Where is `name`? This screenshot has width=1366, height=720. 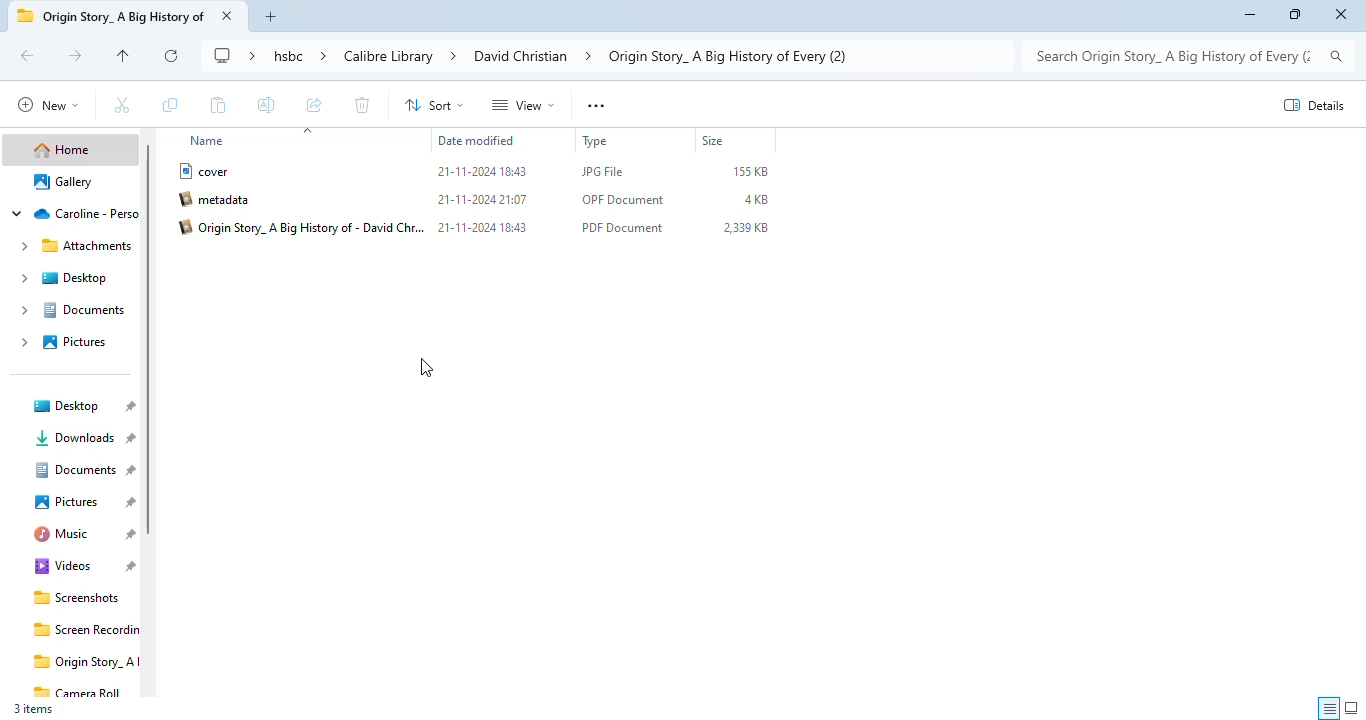
name is located at coordinates (207, 139).